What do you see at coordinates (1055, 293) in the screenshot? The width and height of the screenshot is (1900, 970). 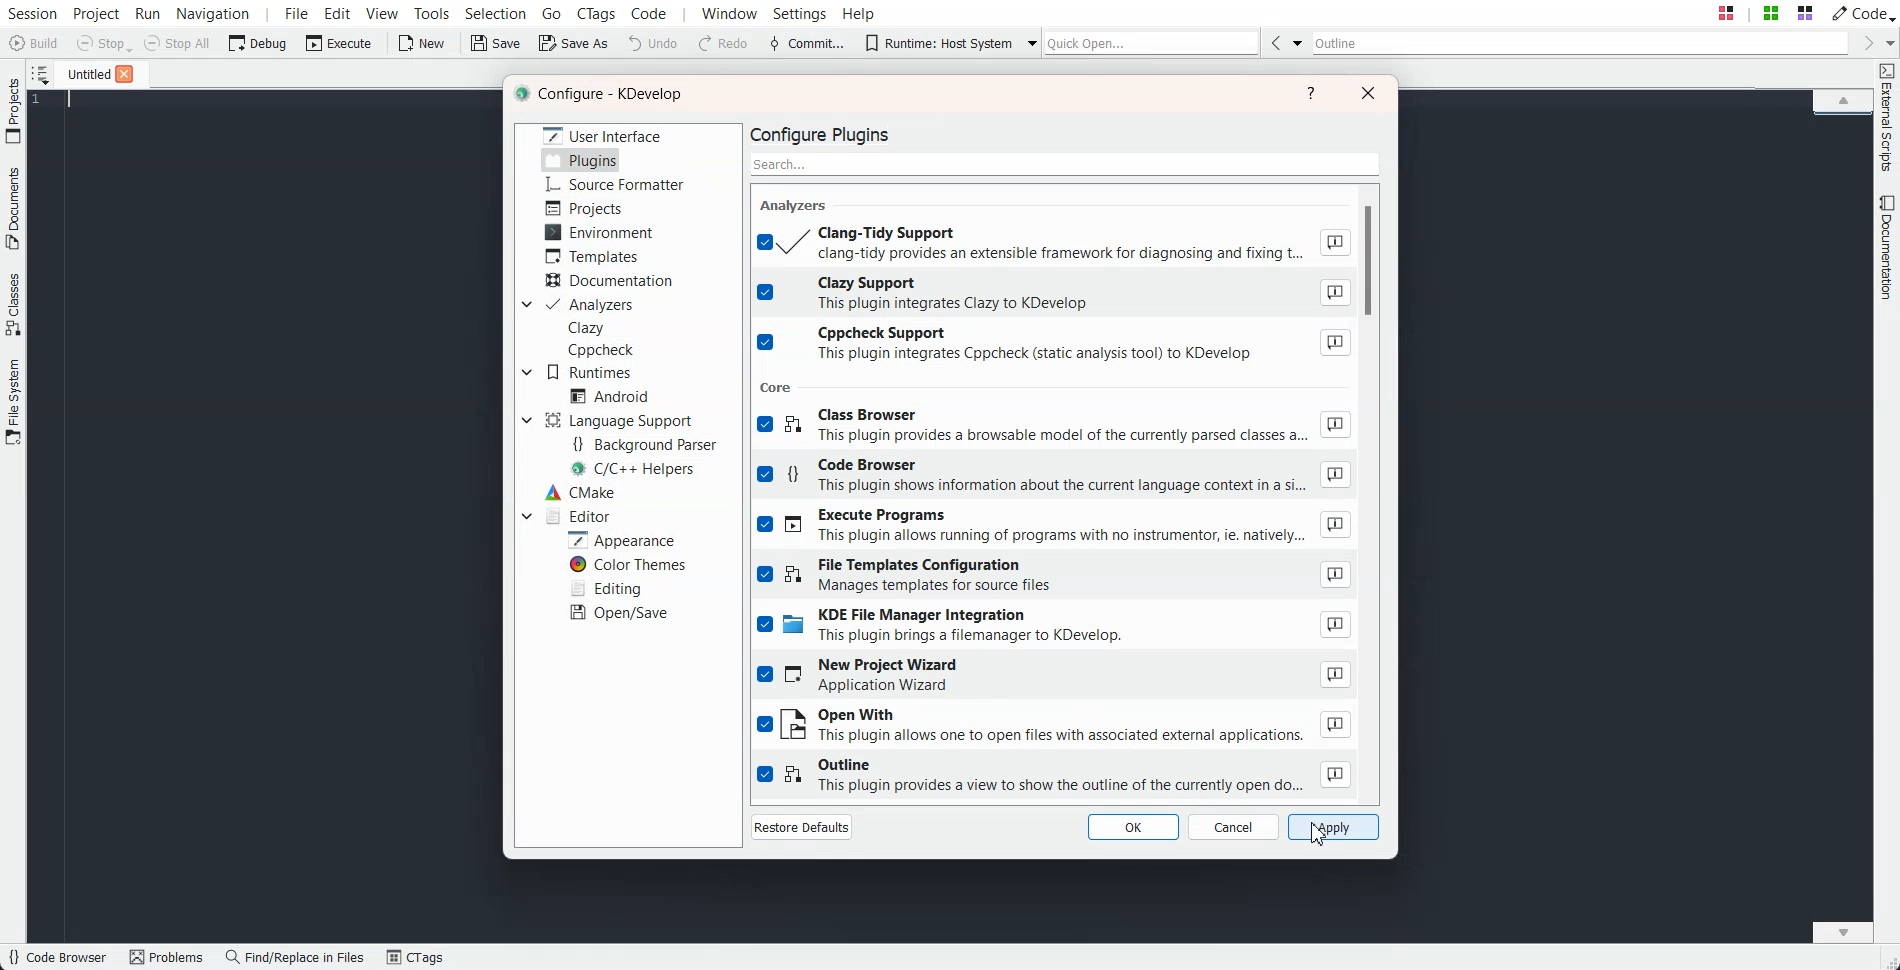 I see `Enable Clazy Support` at bounding box center [1055, 293].